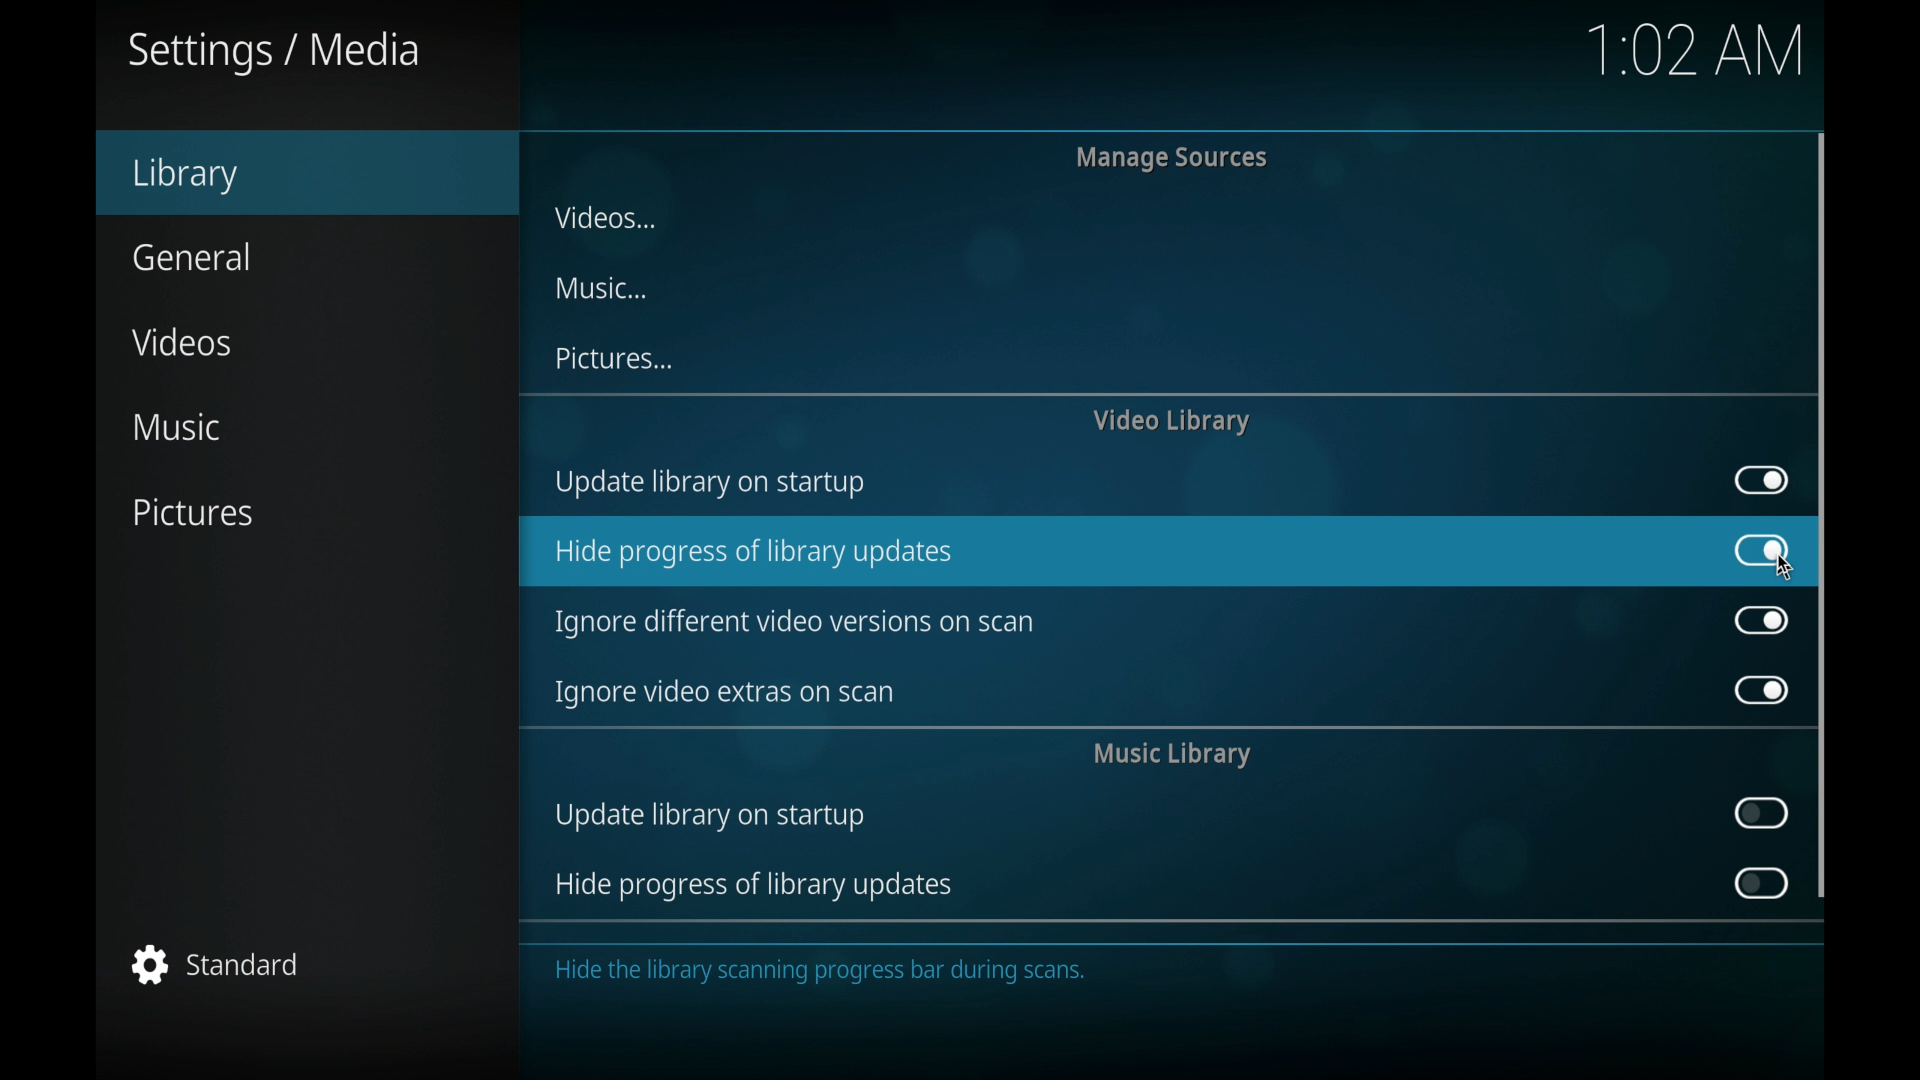  Describe the element at coordinates (192, 513) in the screenshot. I see `pictures` at that location.